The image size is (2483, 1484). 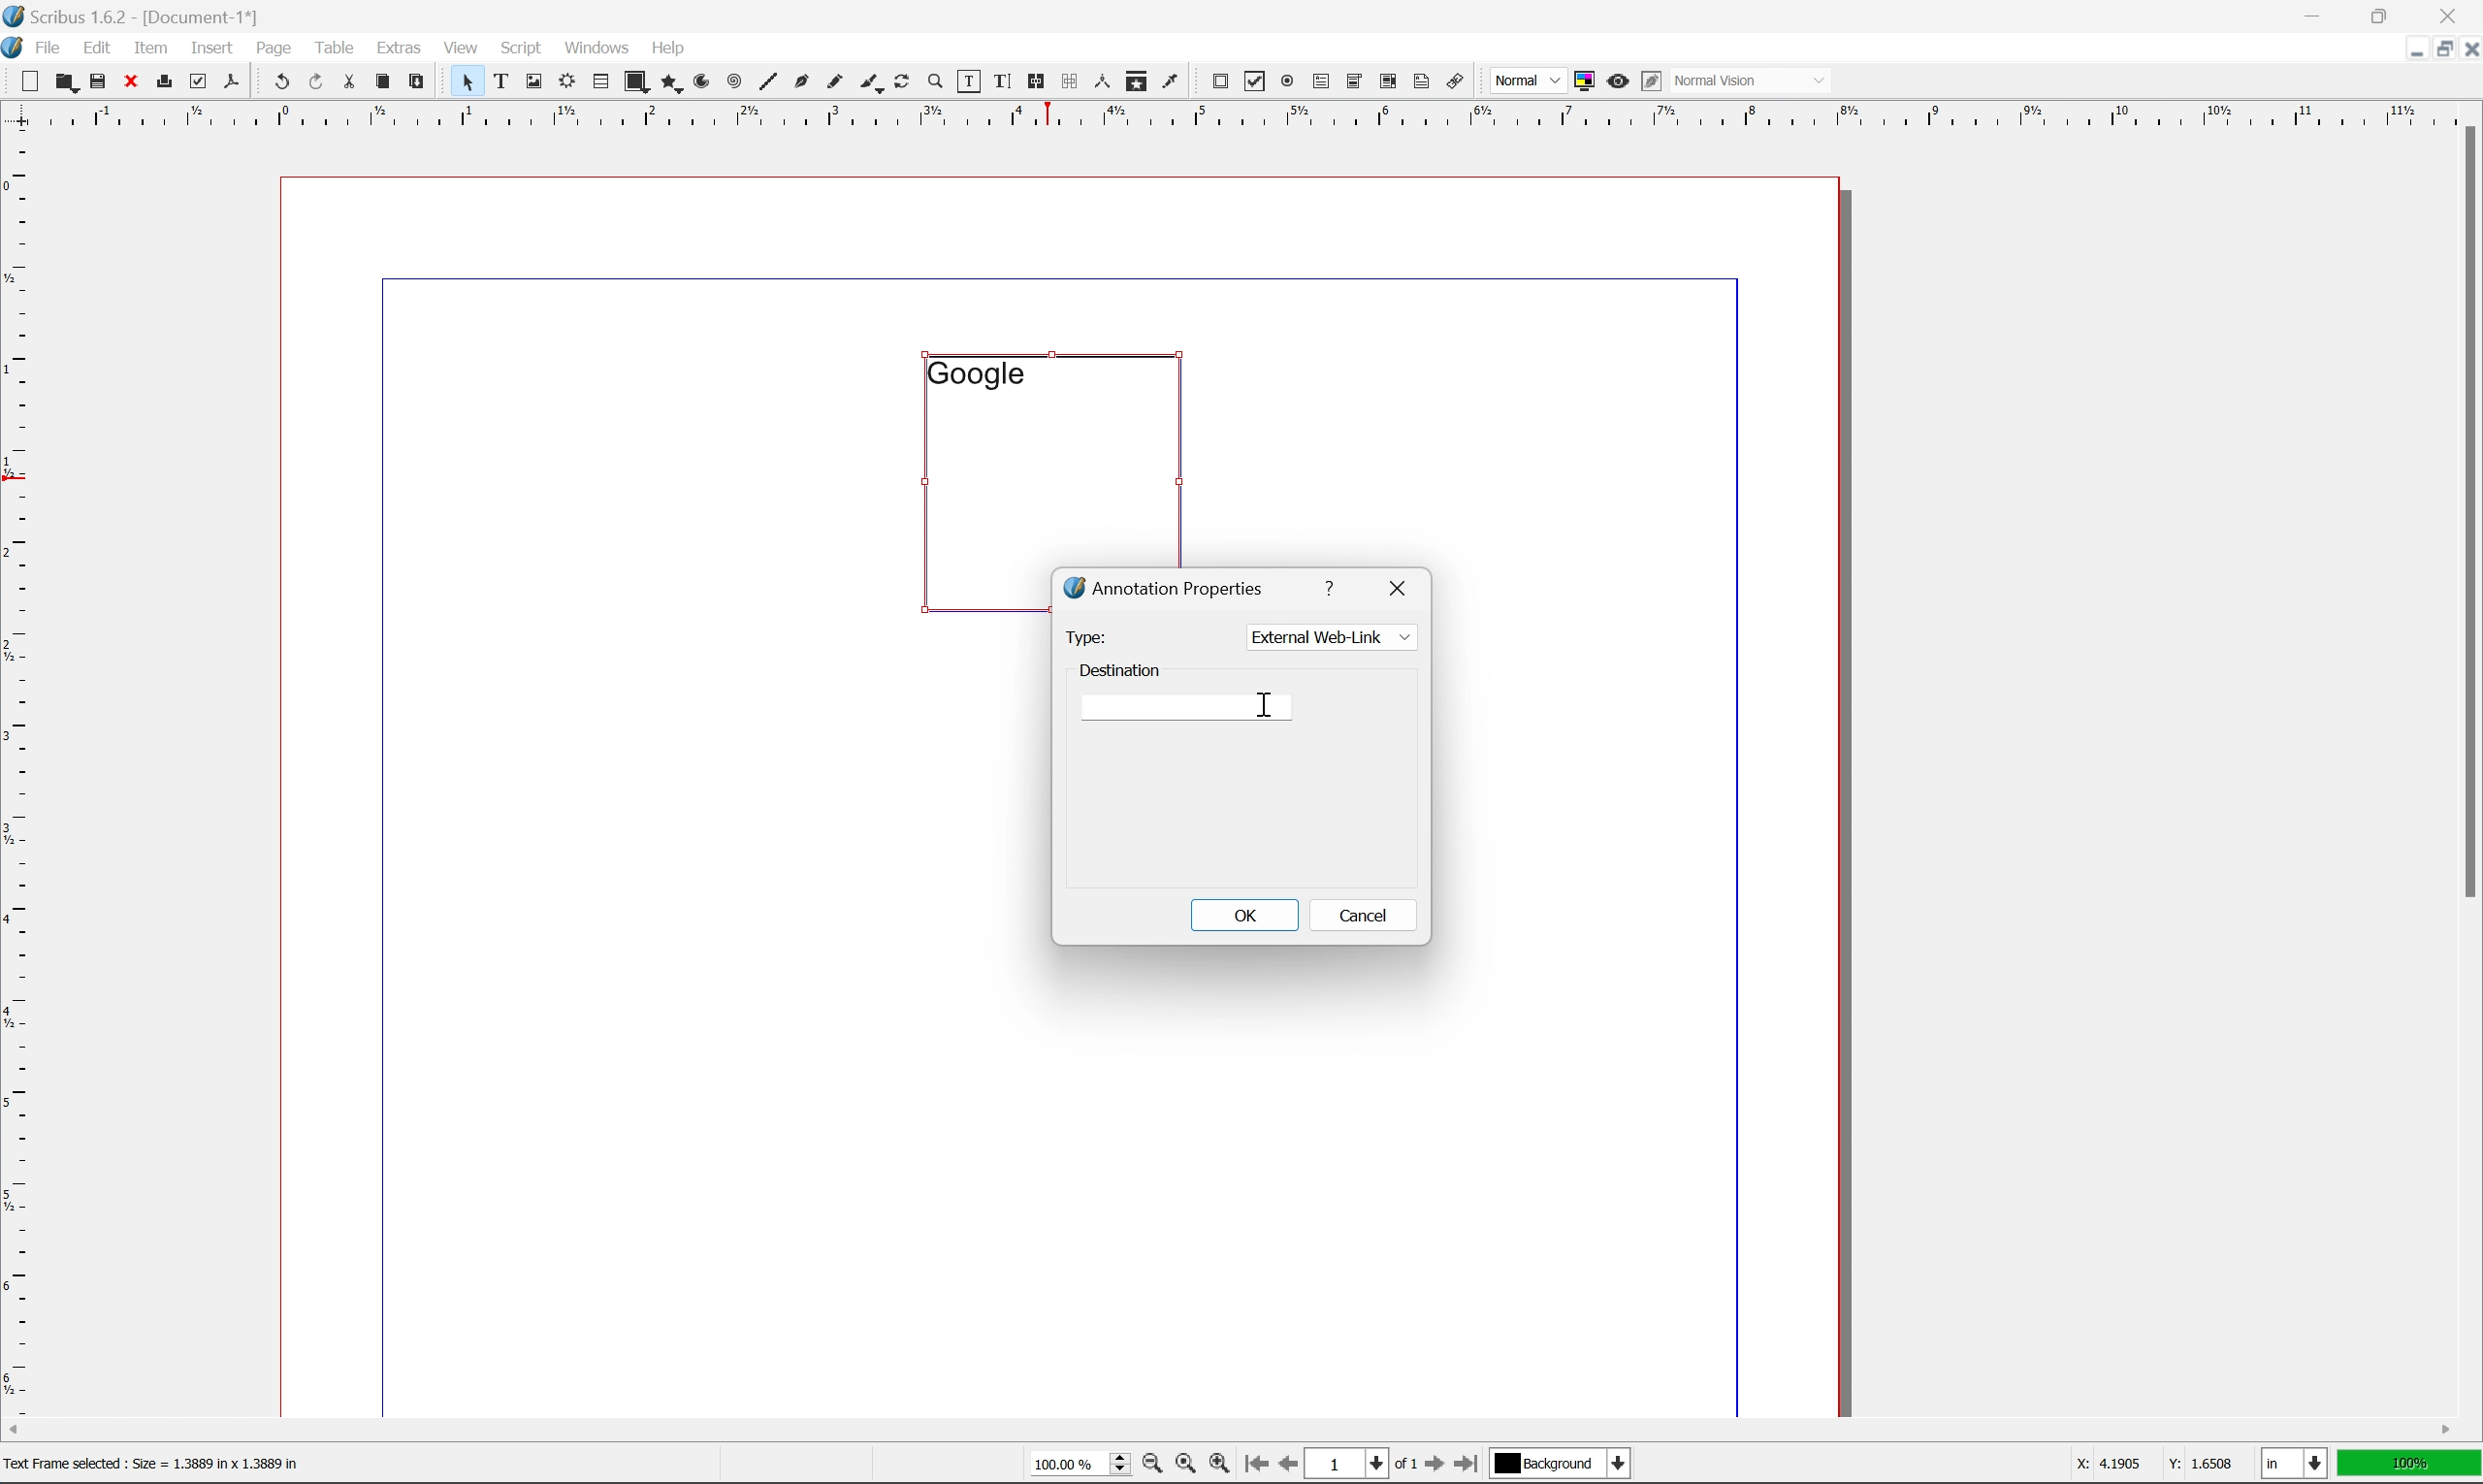 What do you see at coordinates (2466, 510) in the screenshot?
I see `scroll bar` at bounding box center [2466, 510].